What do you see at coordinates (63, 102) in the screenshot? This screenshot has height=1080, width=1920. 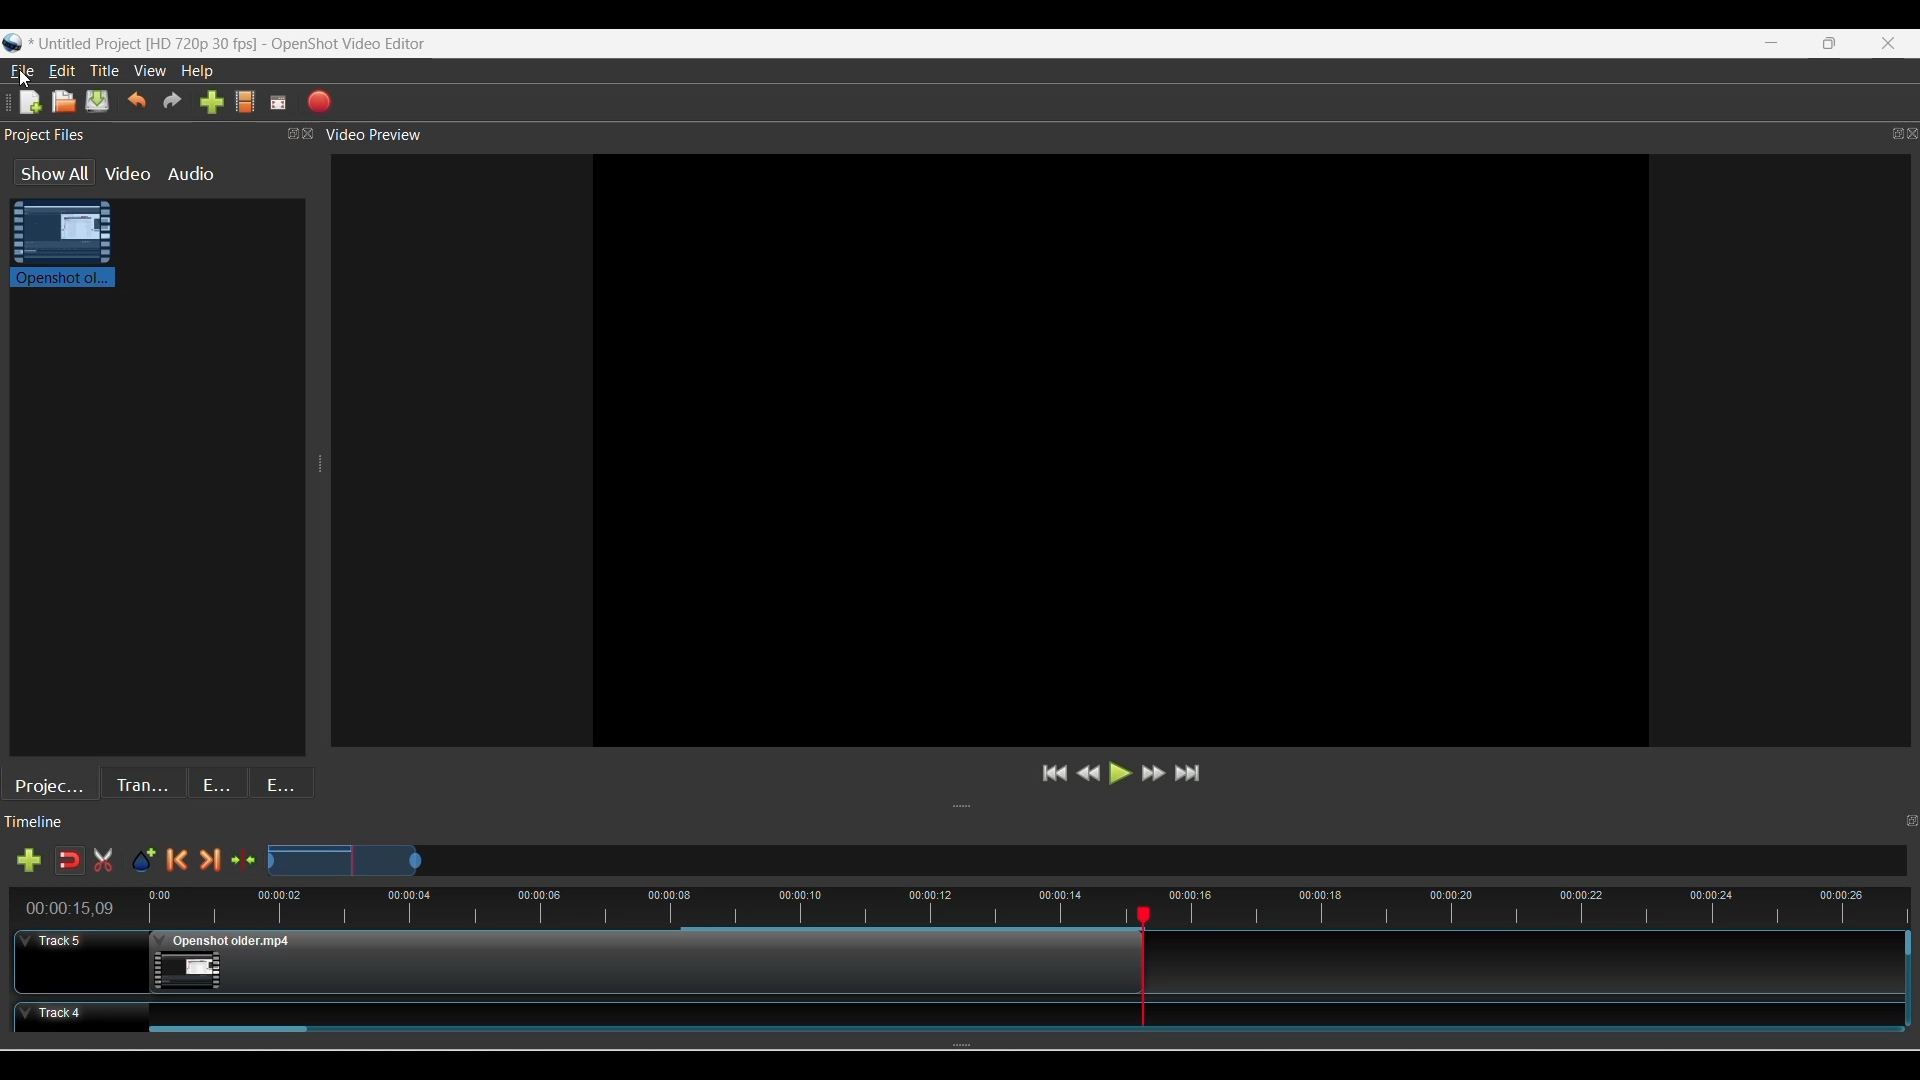 I see `Open file` at bounding box center [63, 102].